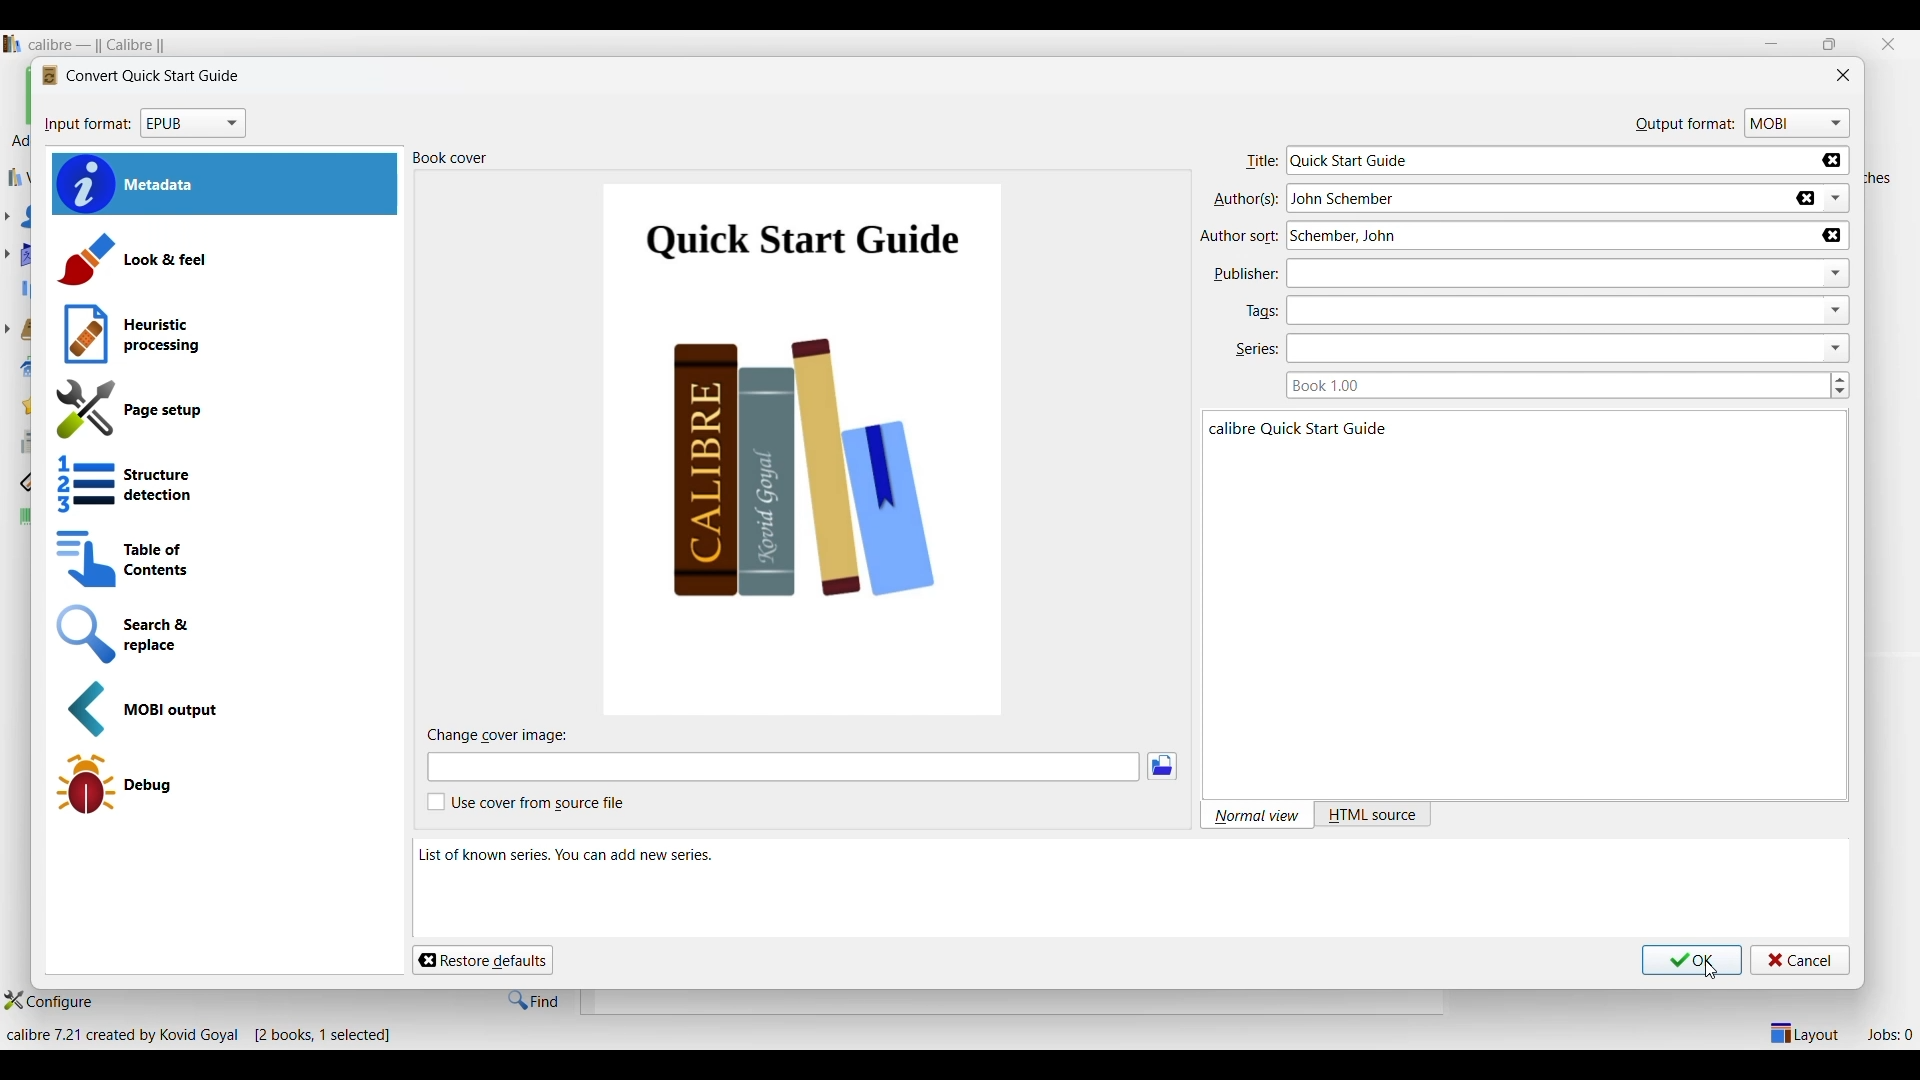 Image resolution: width=1920 pixels, height=1080 pixels. Describe the element at coordinates (226, 710) in the screenshot. I see `EPUB output` at that location.